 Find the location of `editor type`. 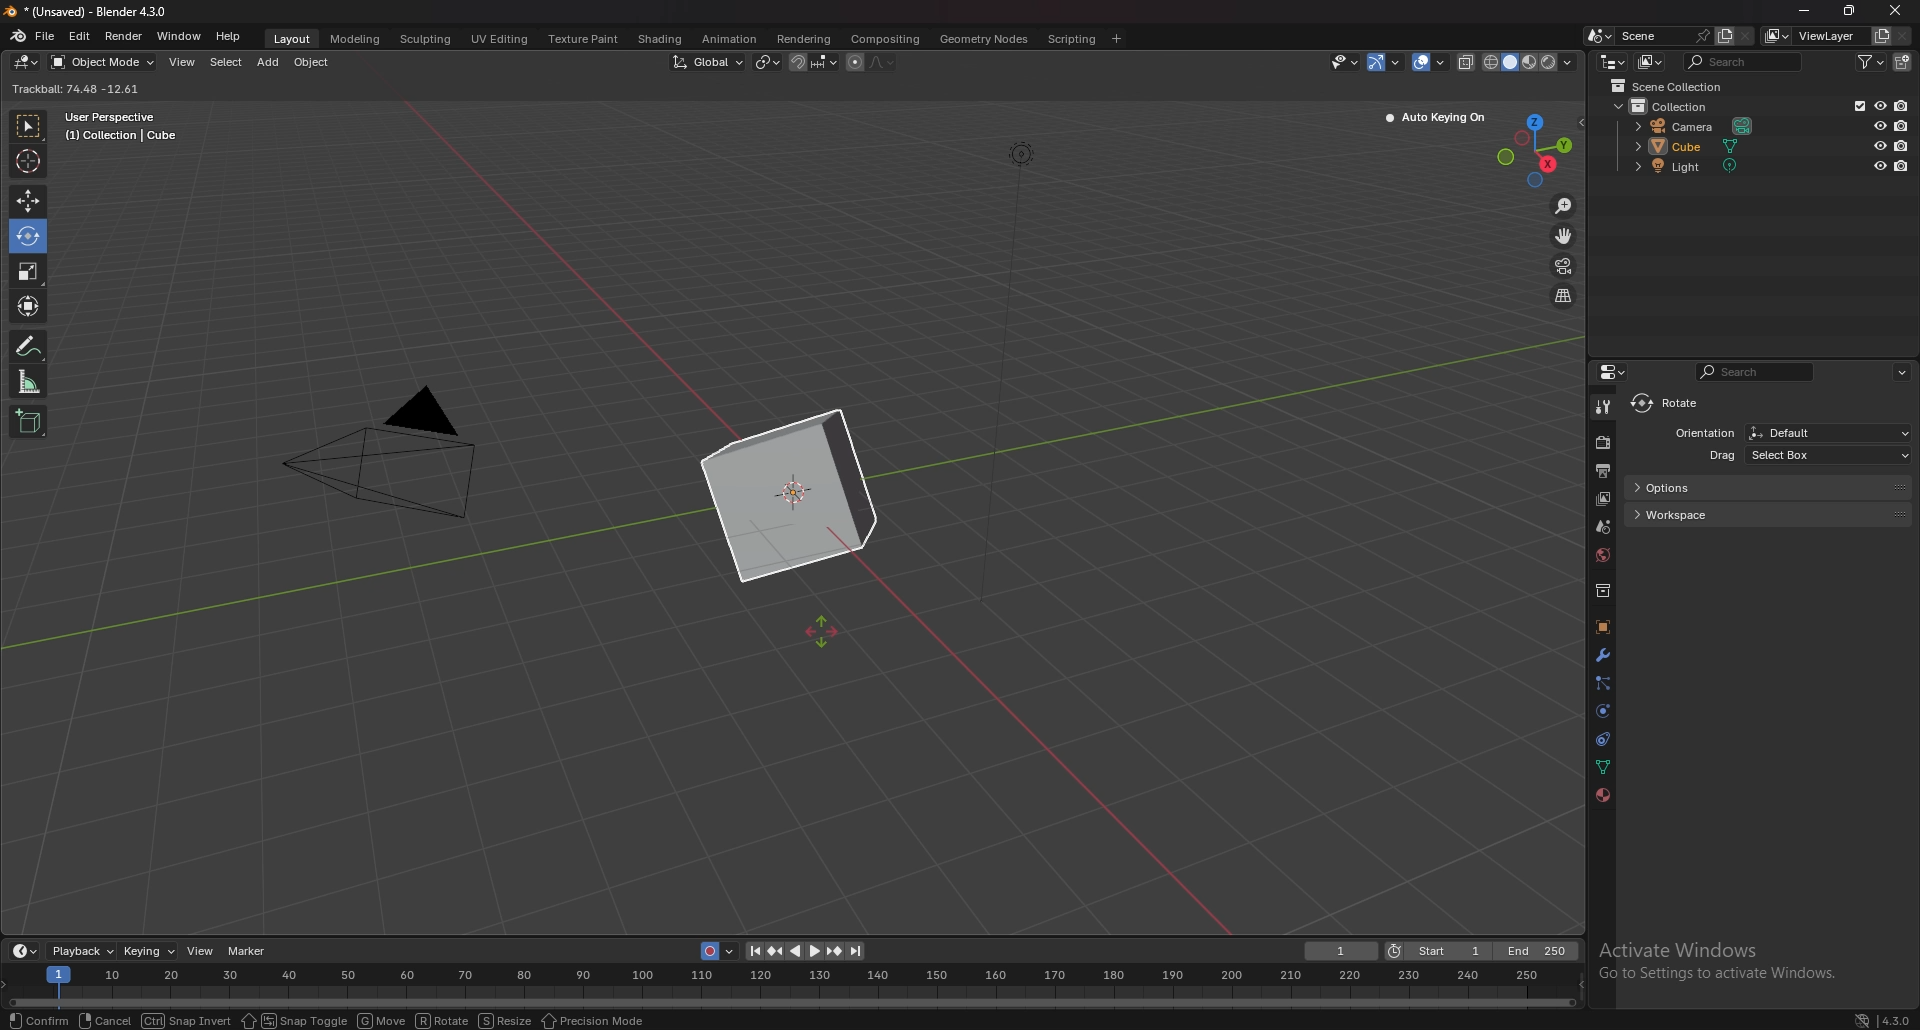

editor type is located at coordinates (25, 950).